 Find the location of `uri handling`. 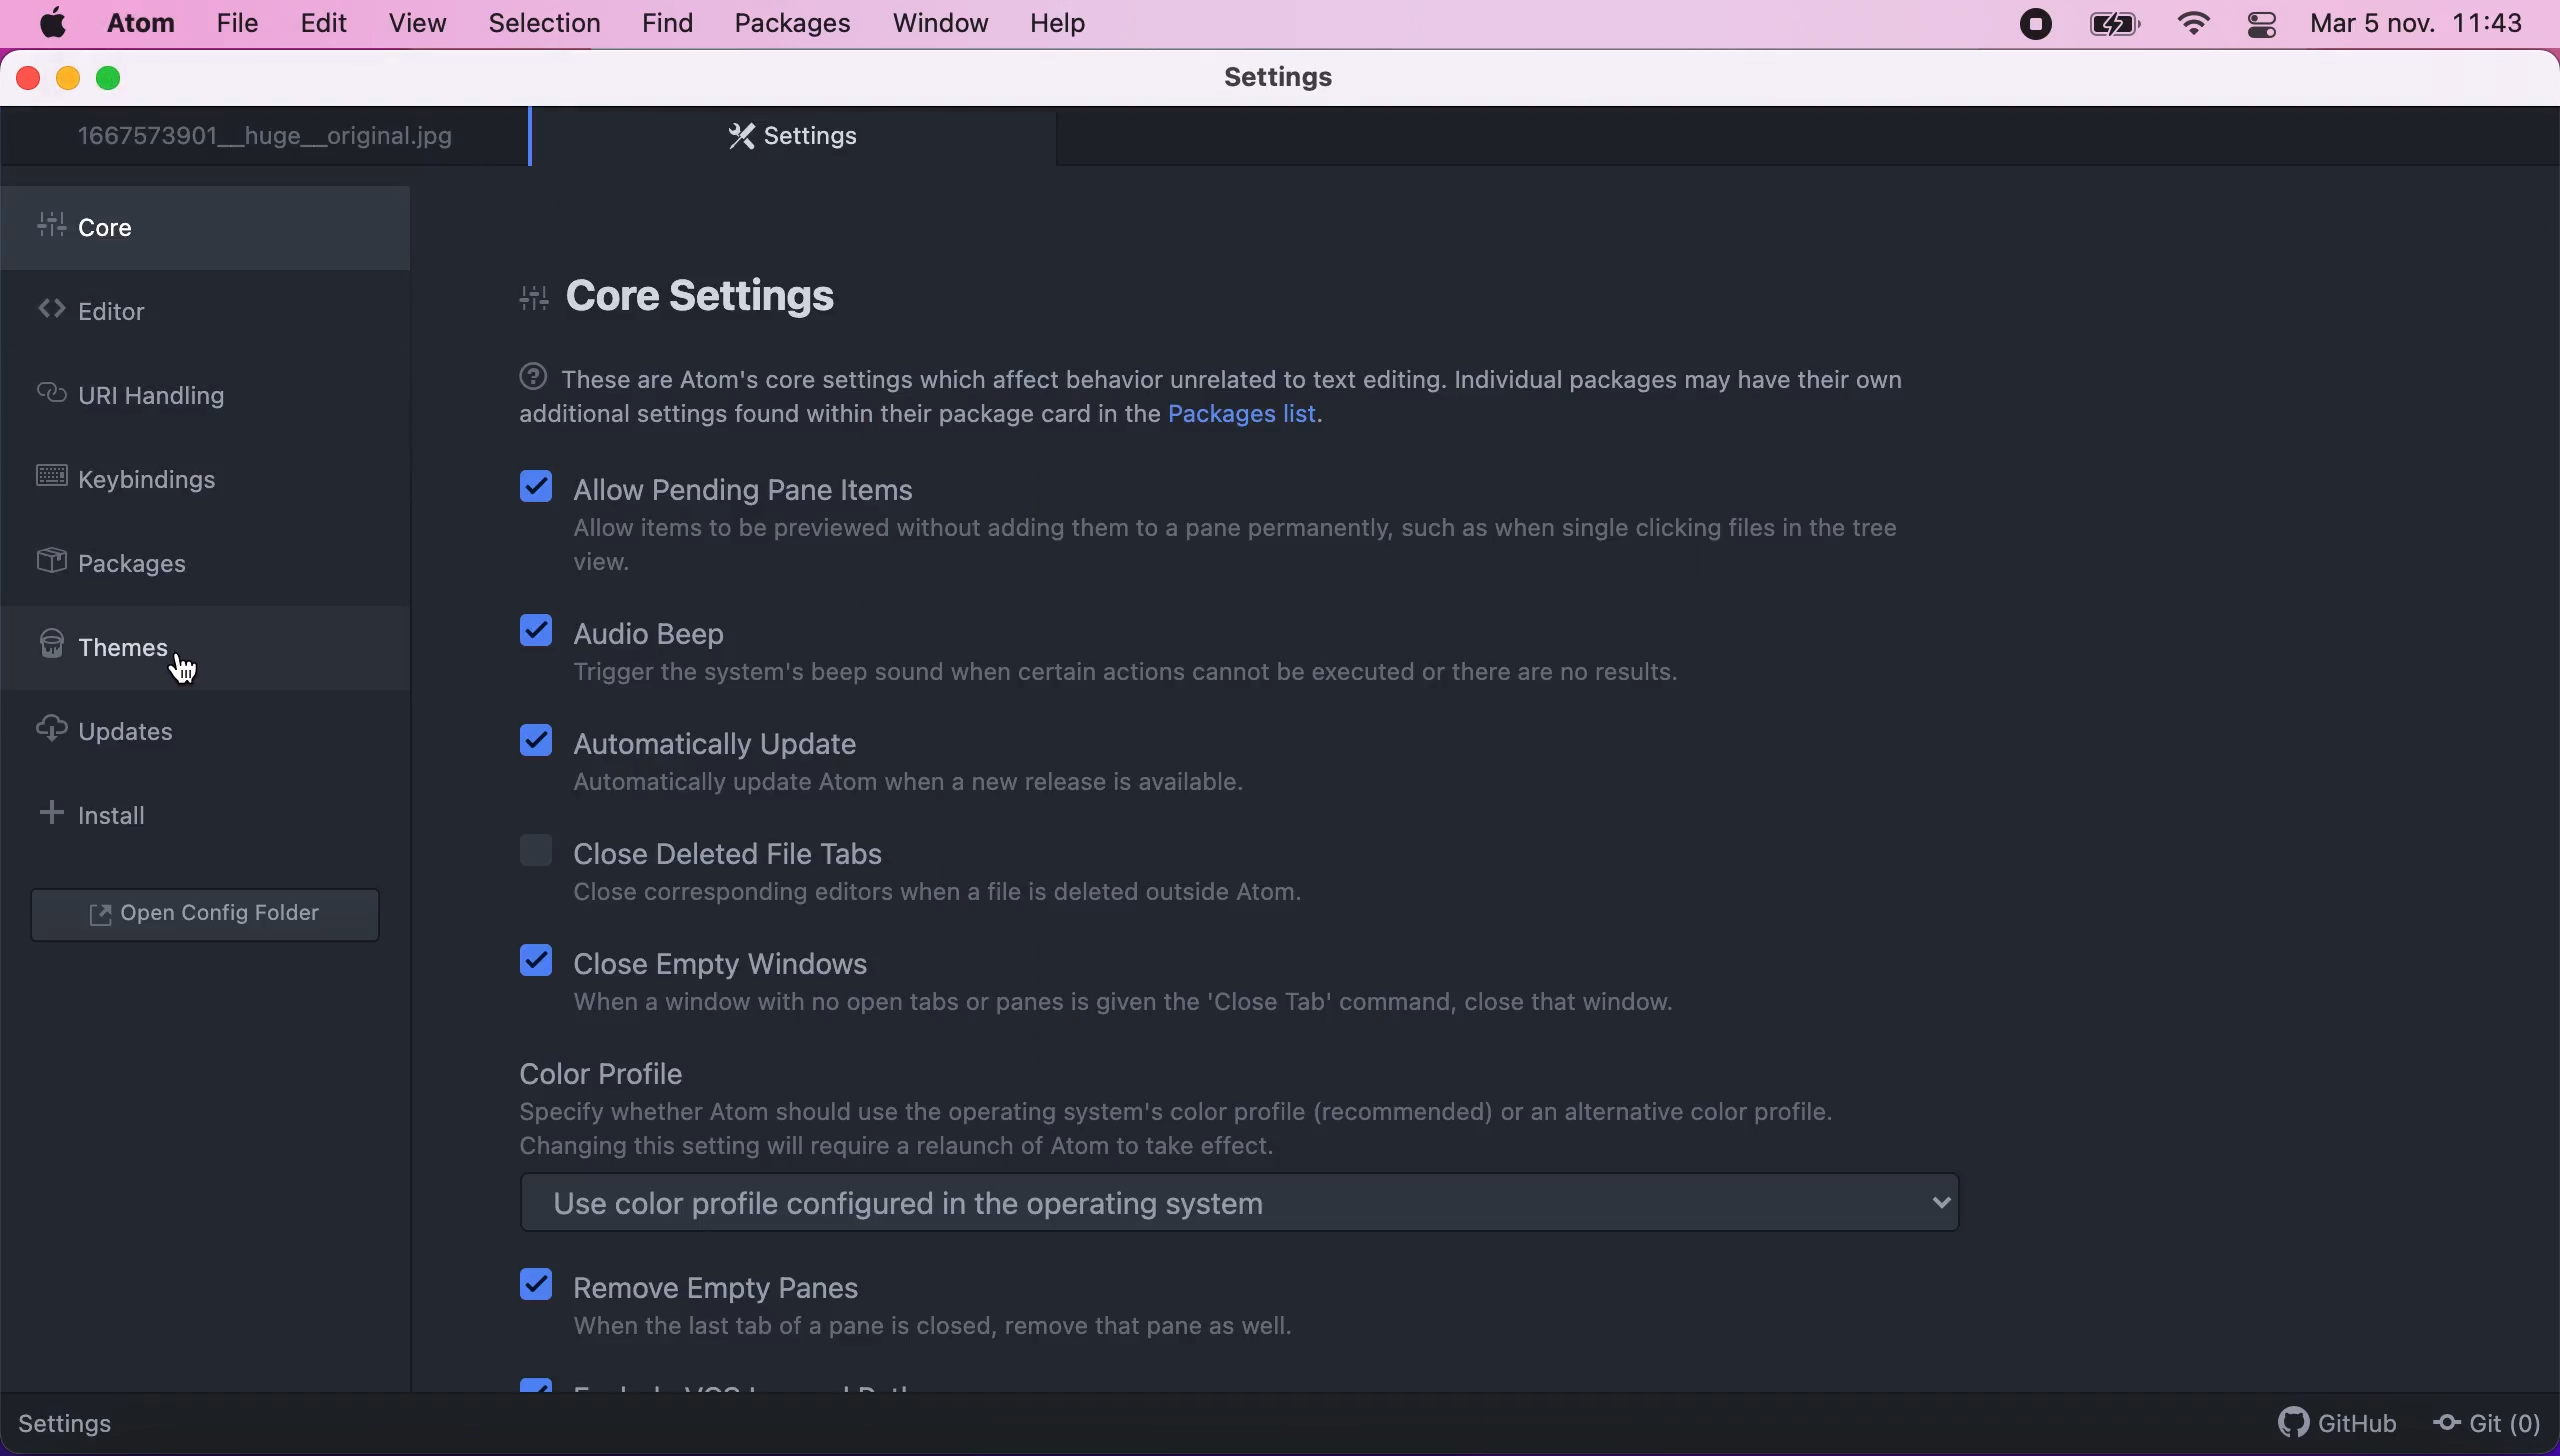

uri handling is located at coordinates (158, 397).